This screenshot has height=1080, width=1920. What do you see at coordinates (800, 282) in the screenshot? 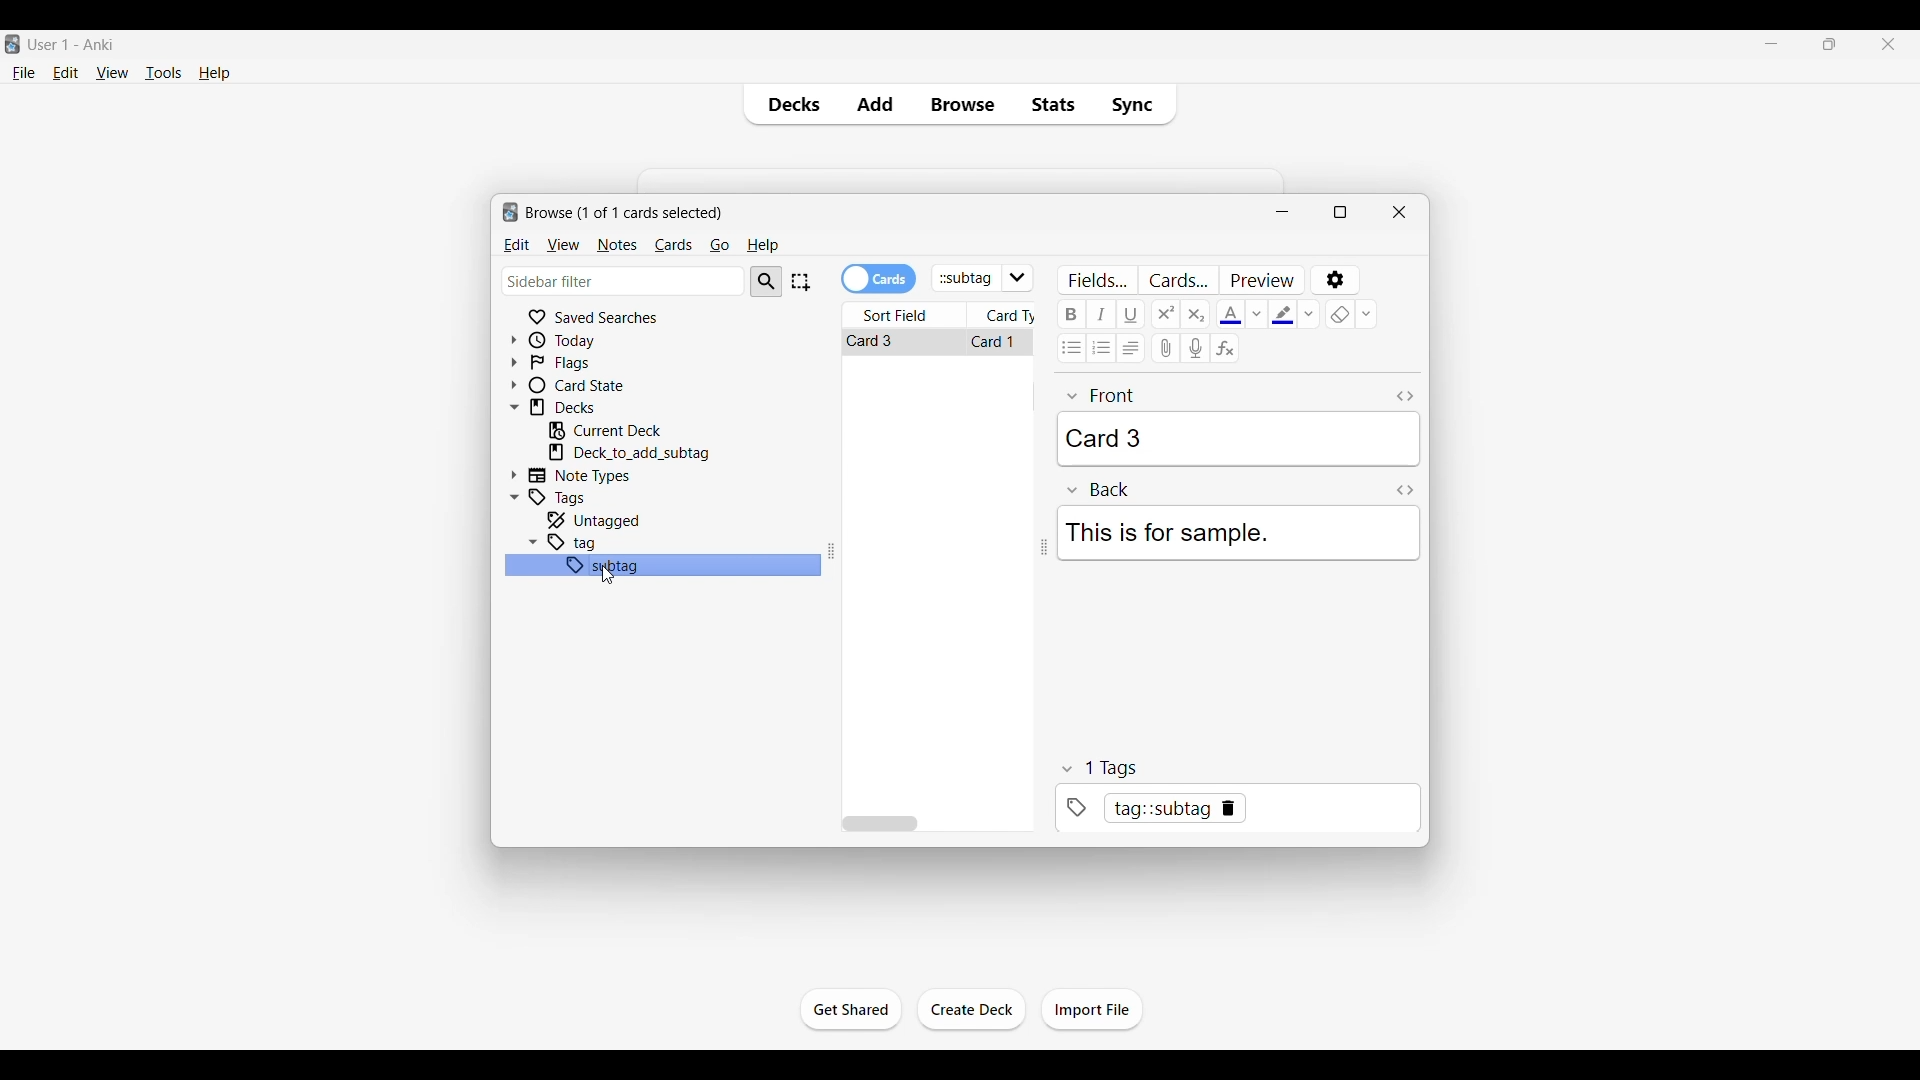
I see `Select` at bounding box center [800, 282].